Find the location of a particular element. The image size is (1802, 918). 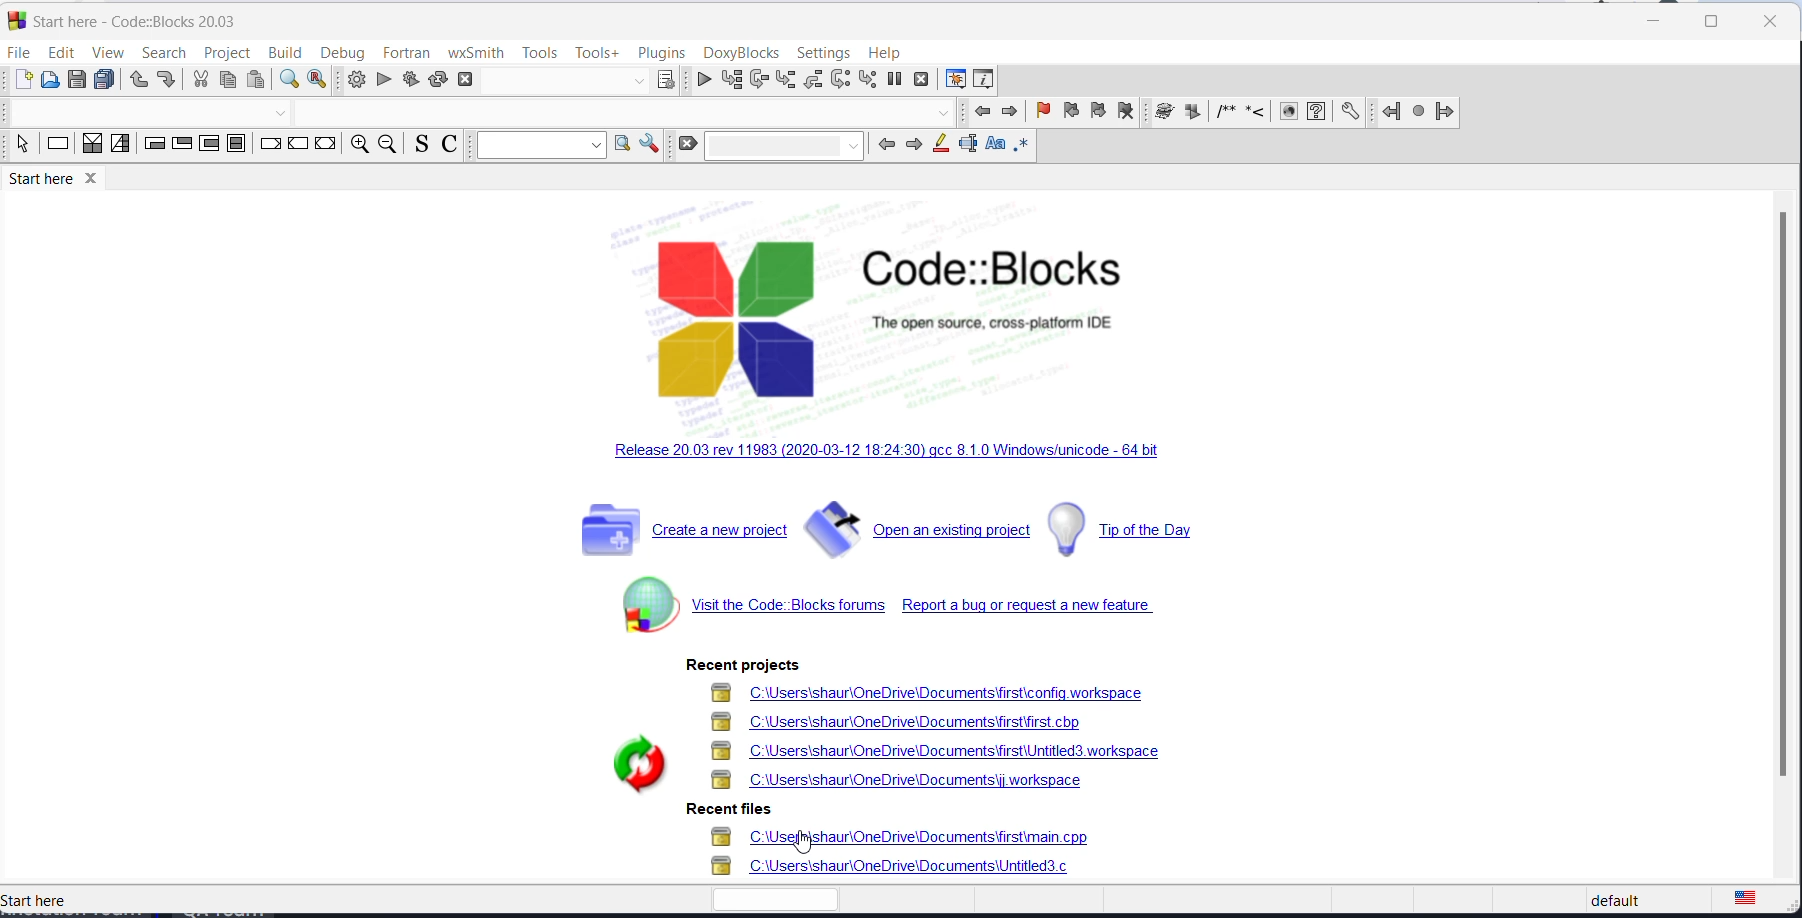

selected text is located at coordinates (967, 146).